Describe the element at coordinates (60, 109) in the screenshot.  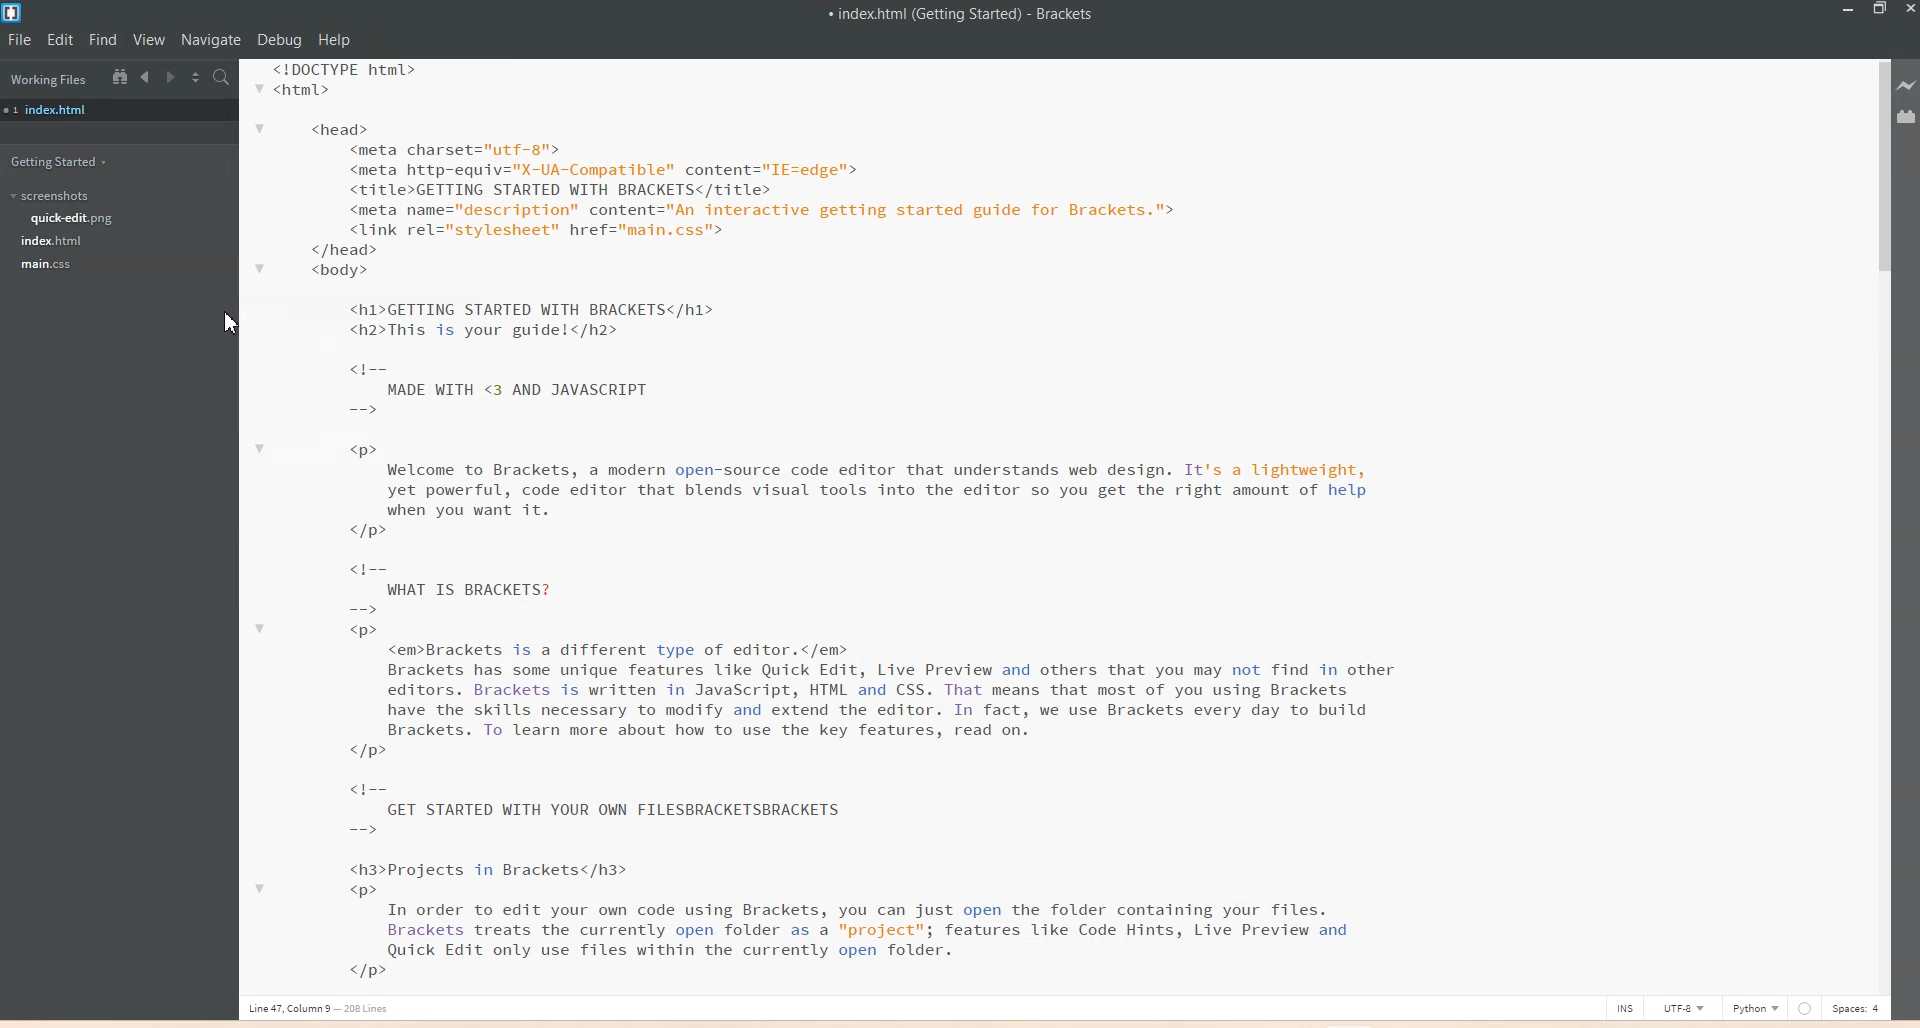
I see `index.html` at that location.